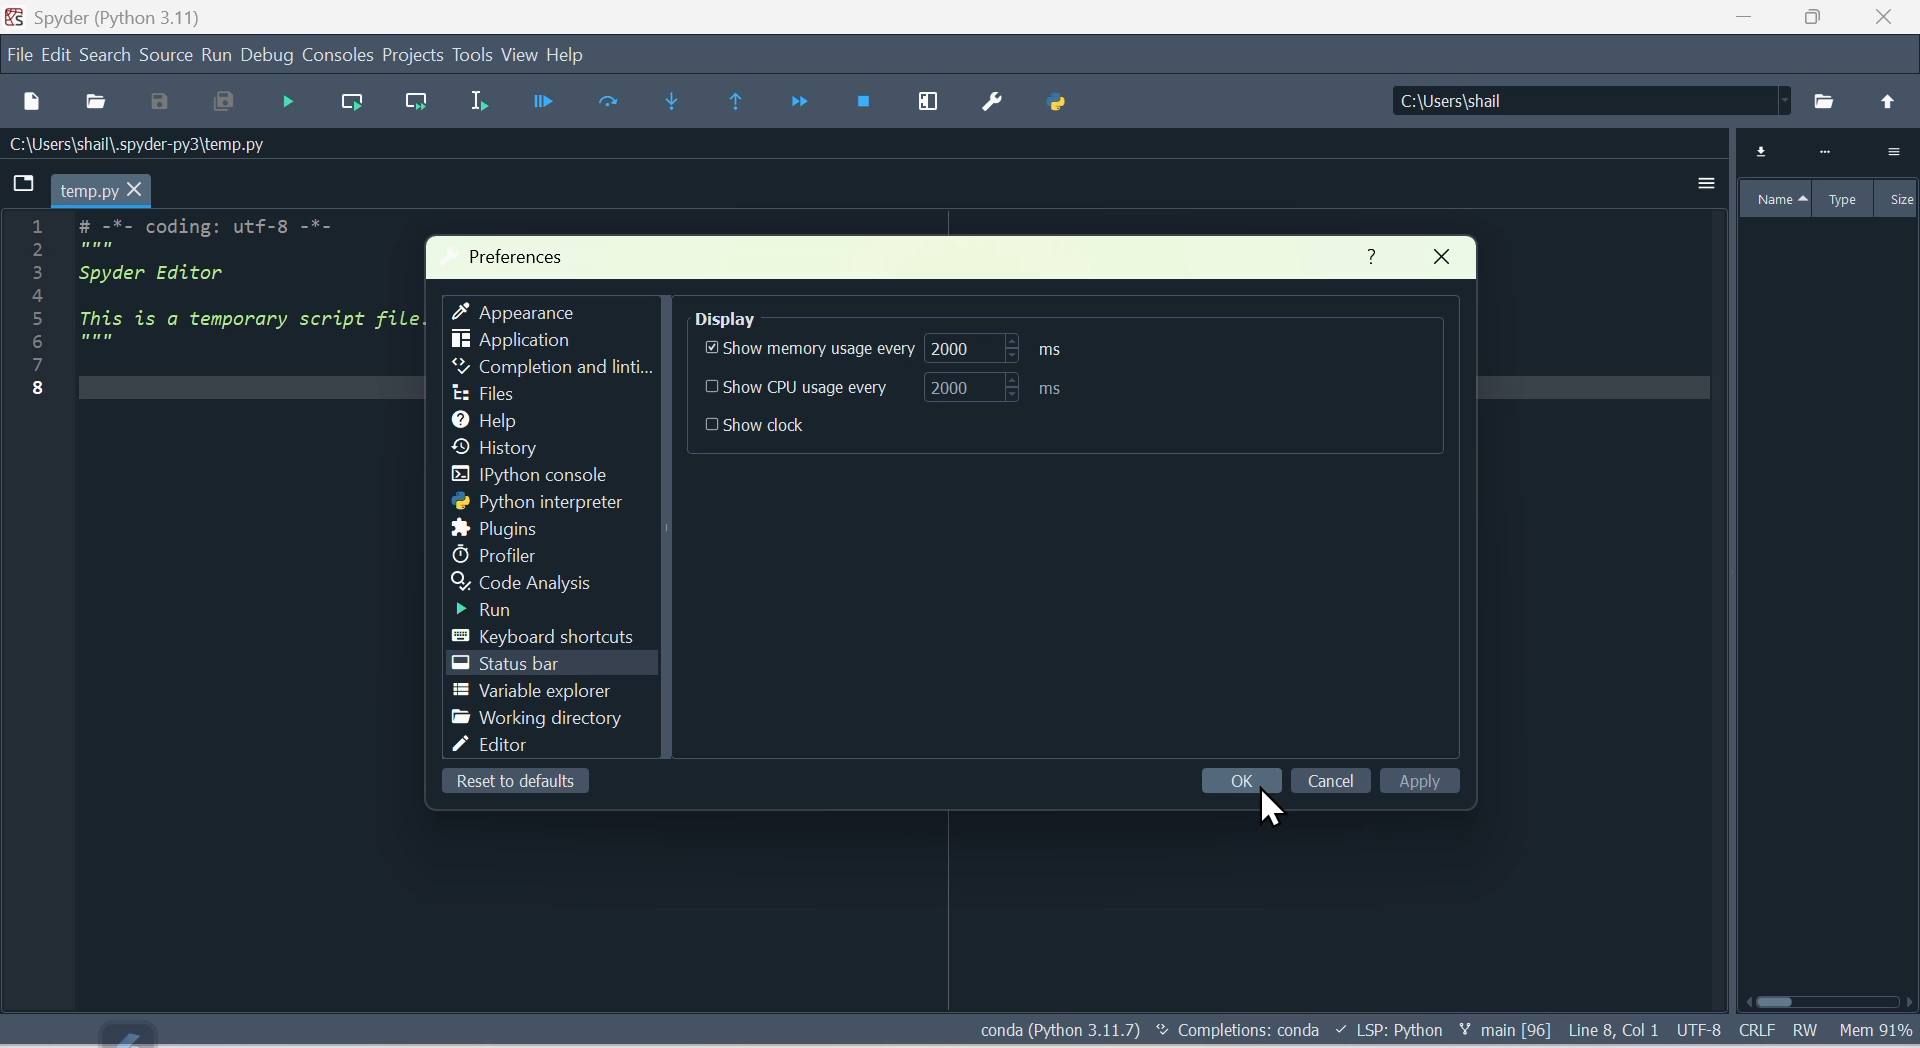 The height and width of the screenshot is (1048, 1920). What do you see at coordinates (215, 54) in the screenshot?
I see `Run` at bounding box center [215, 54].